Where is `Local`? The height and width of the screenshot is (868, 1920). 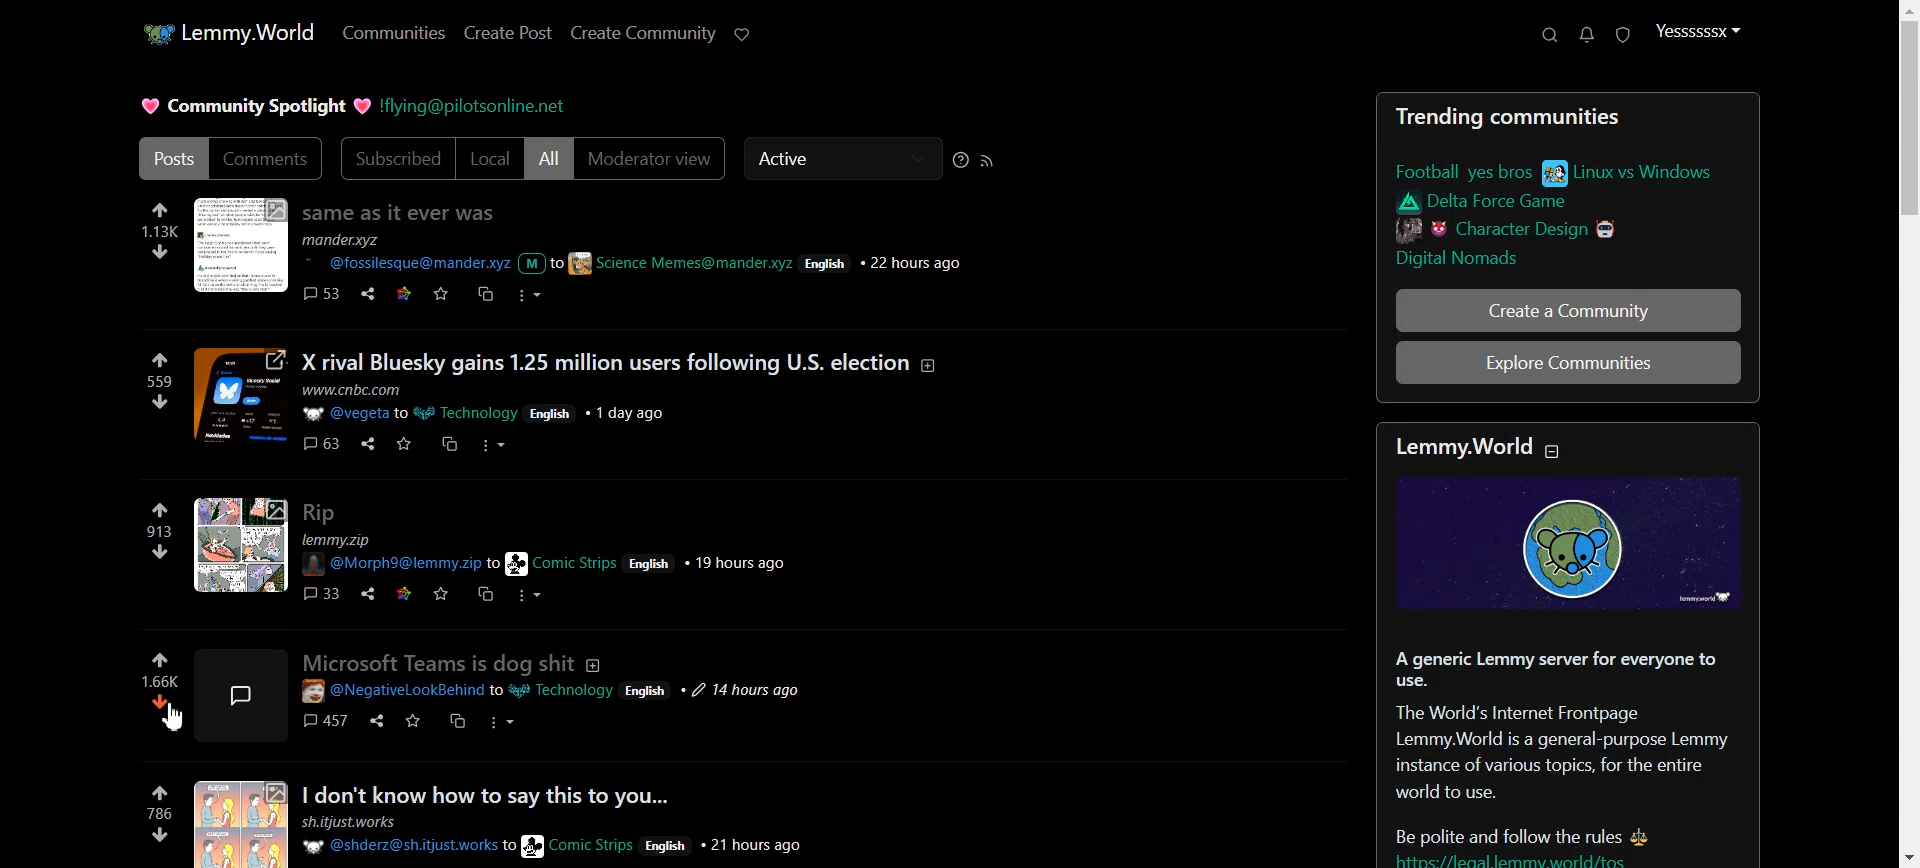
Local is located at coordinates (491, 159).